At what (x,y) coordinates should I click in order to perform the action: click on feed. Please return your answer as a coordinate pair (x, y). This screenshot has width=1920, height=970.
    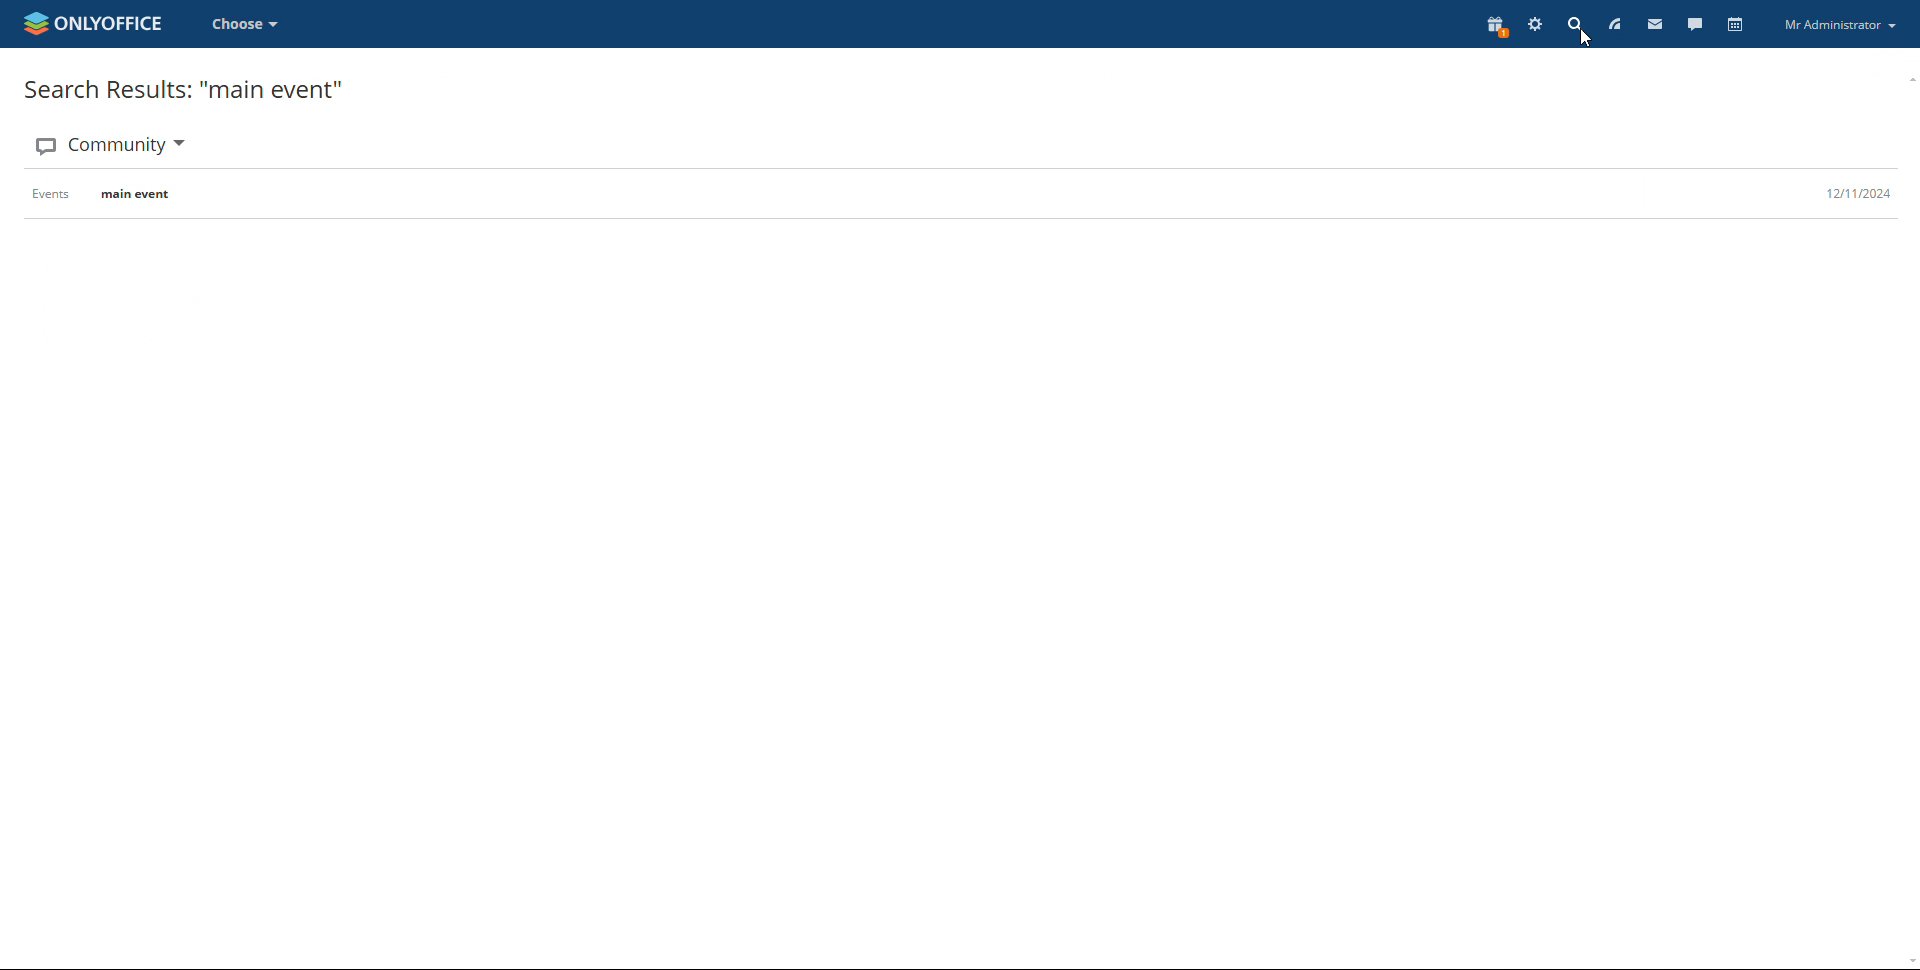
    Looking at the image, I should click on (1615, 25).